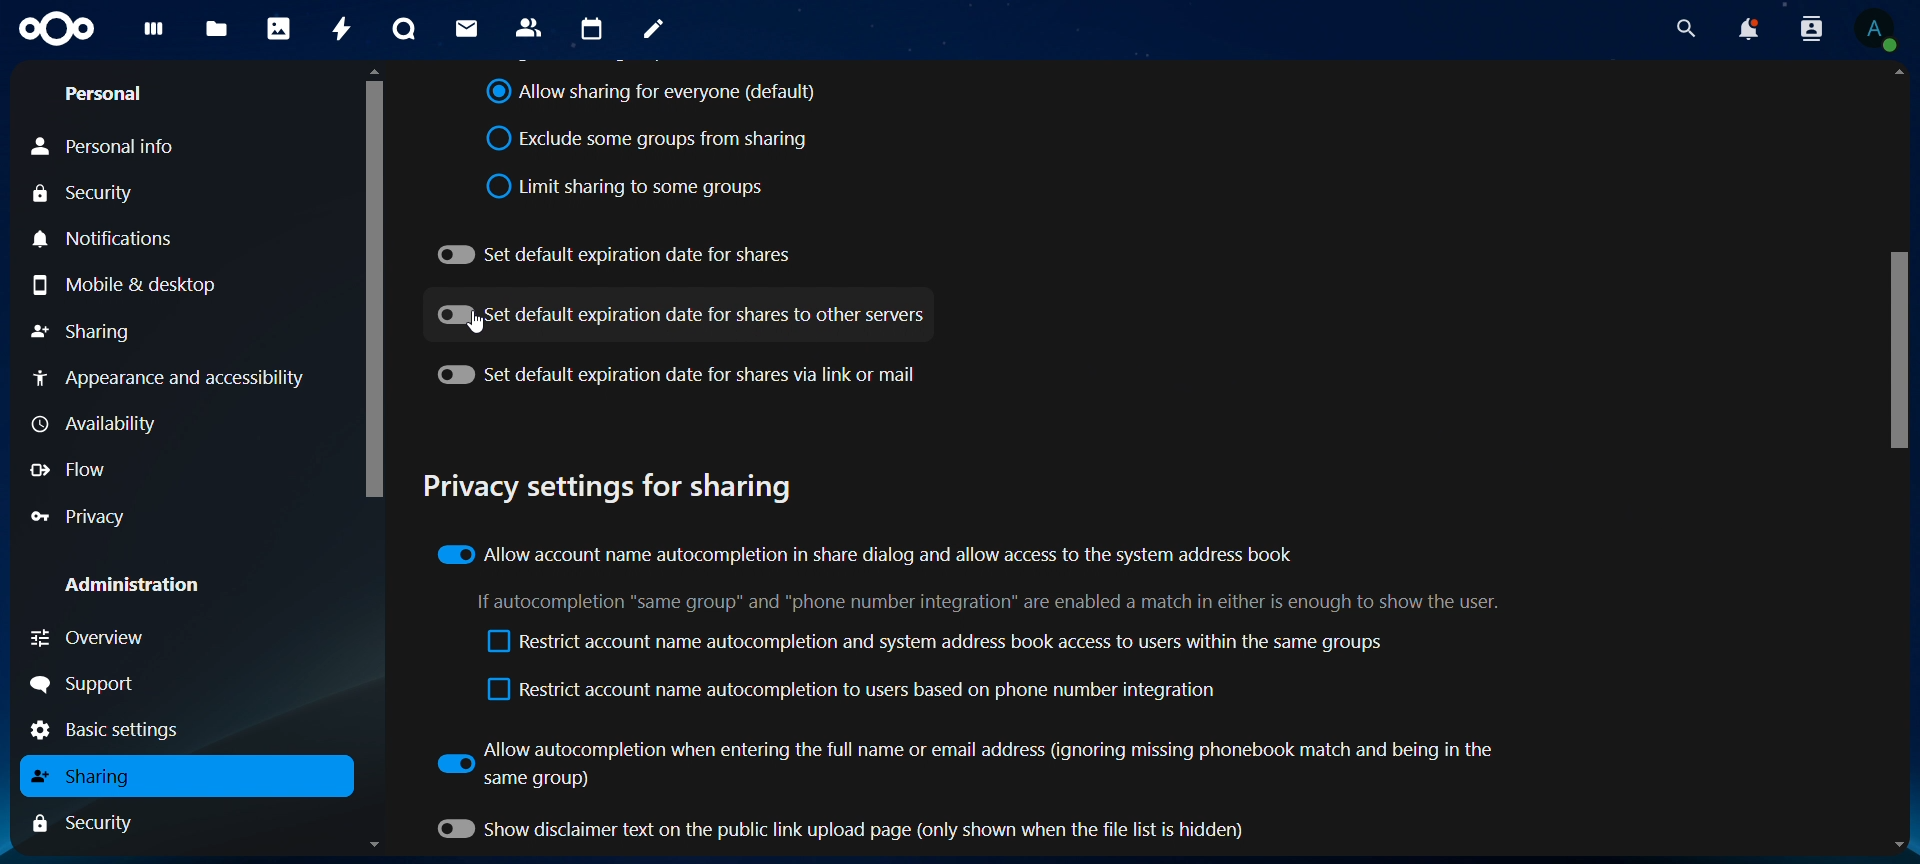 The height and width of the screenshot is (864, 1920). What do you see at coordinates (653, 29) in the screenshot?
I see `notes` at bounding box center [653, 29].